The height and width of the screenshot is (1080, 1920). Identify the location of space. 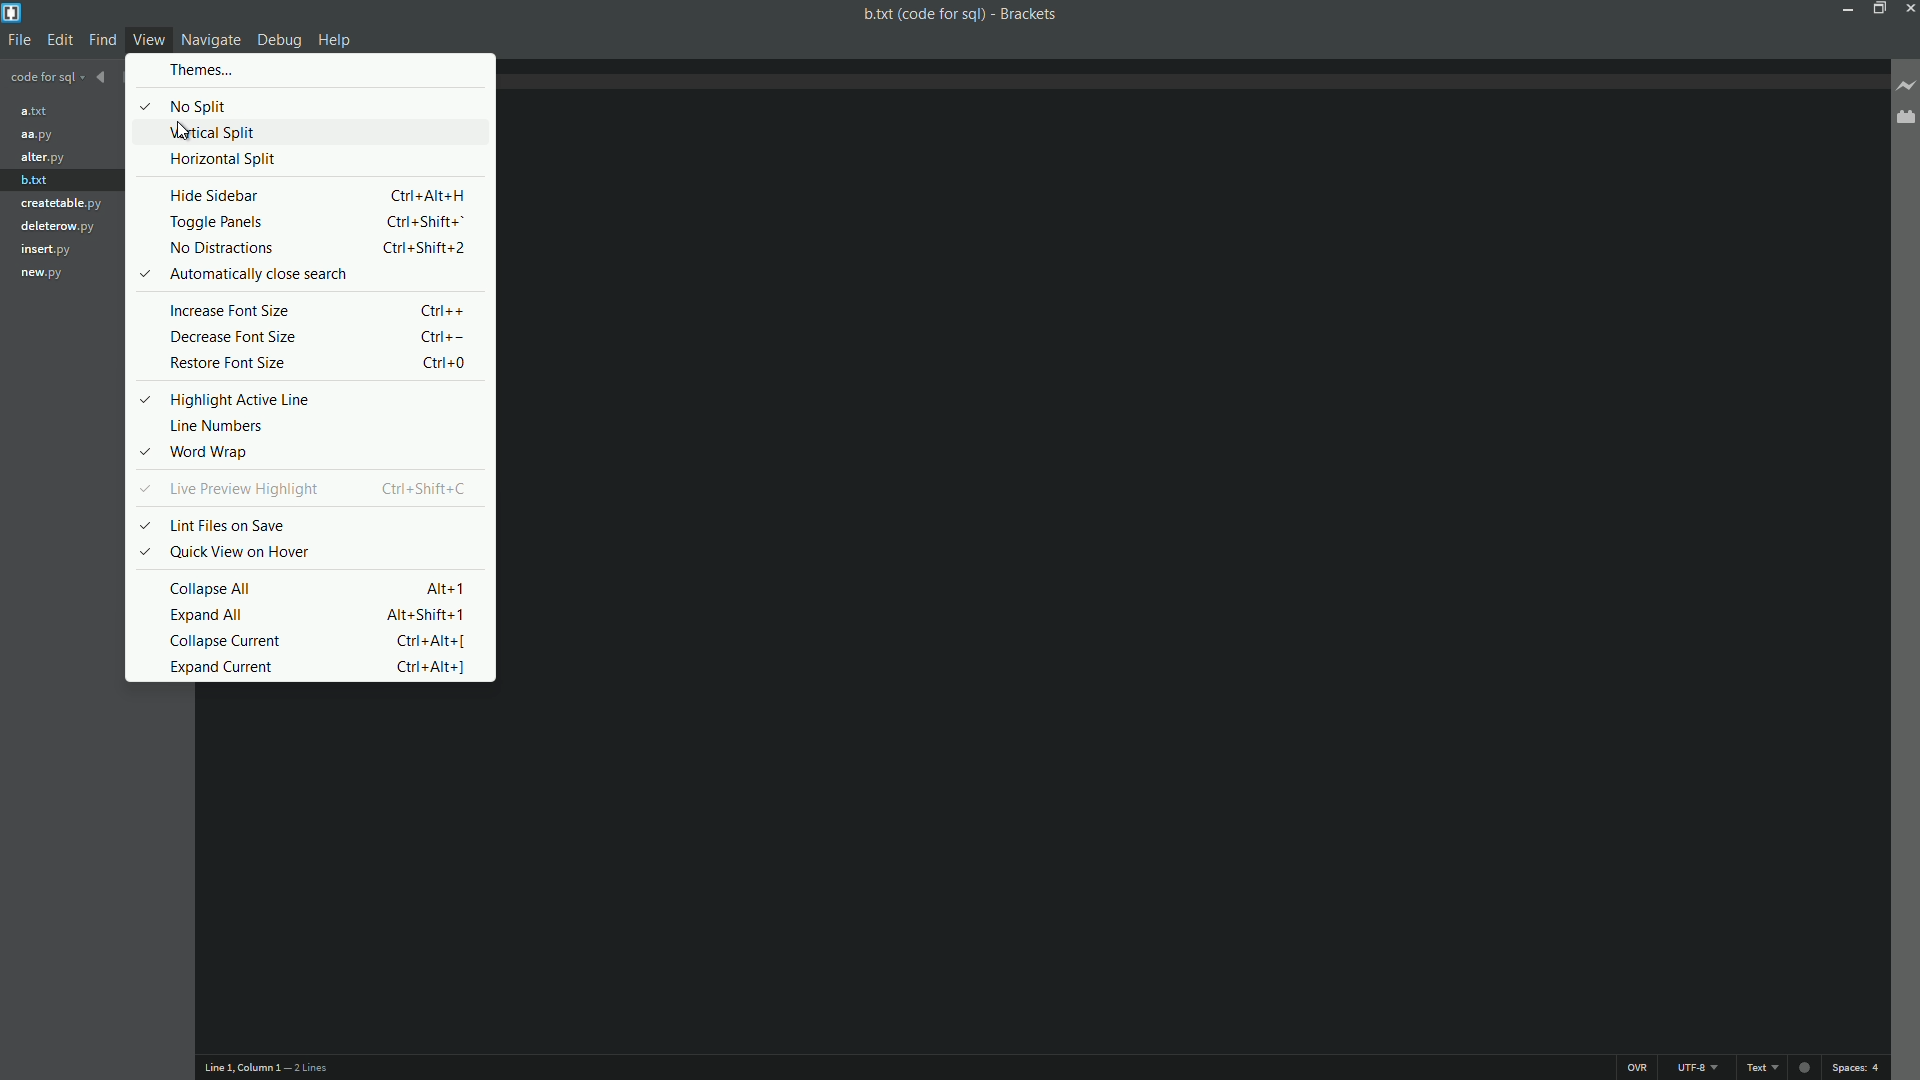
(1859, 1066).